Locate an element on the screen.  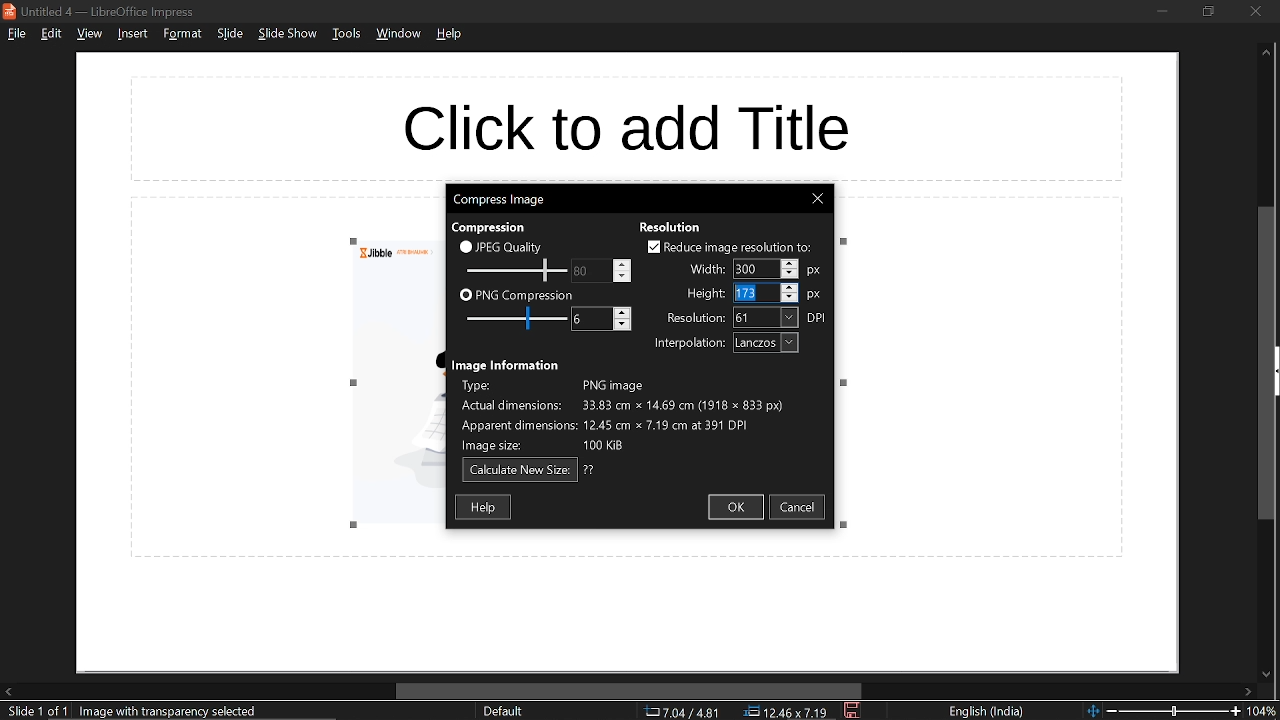
format is located at coordinates (182, 34).